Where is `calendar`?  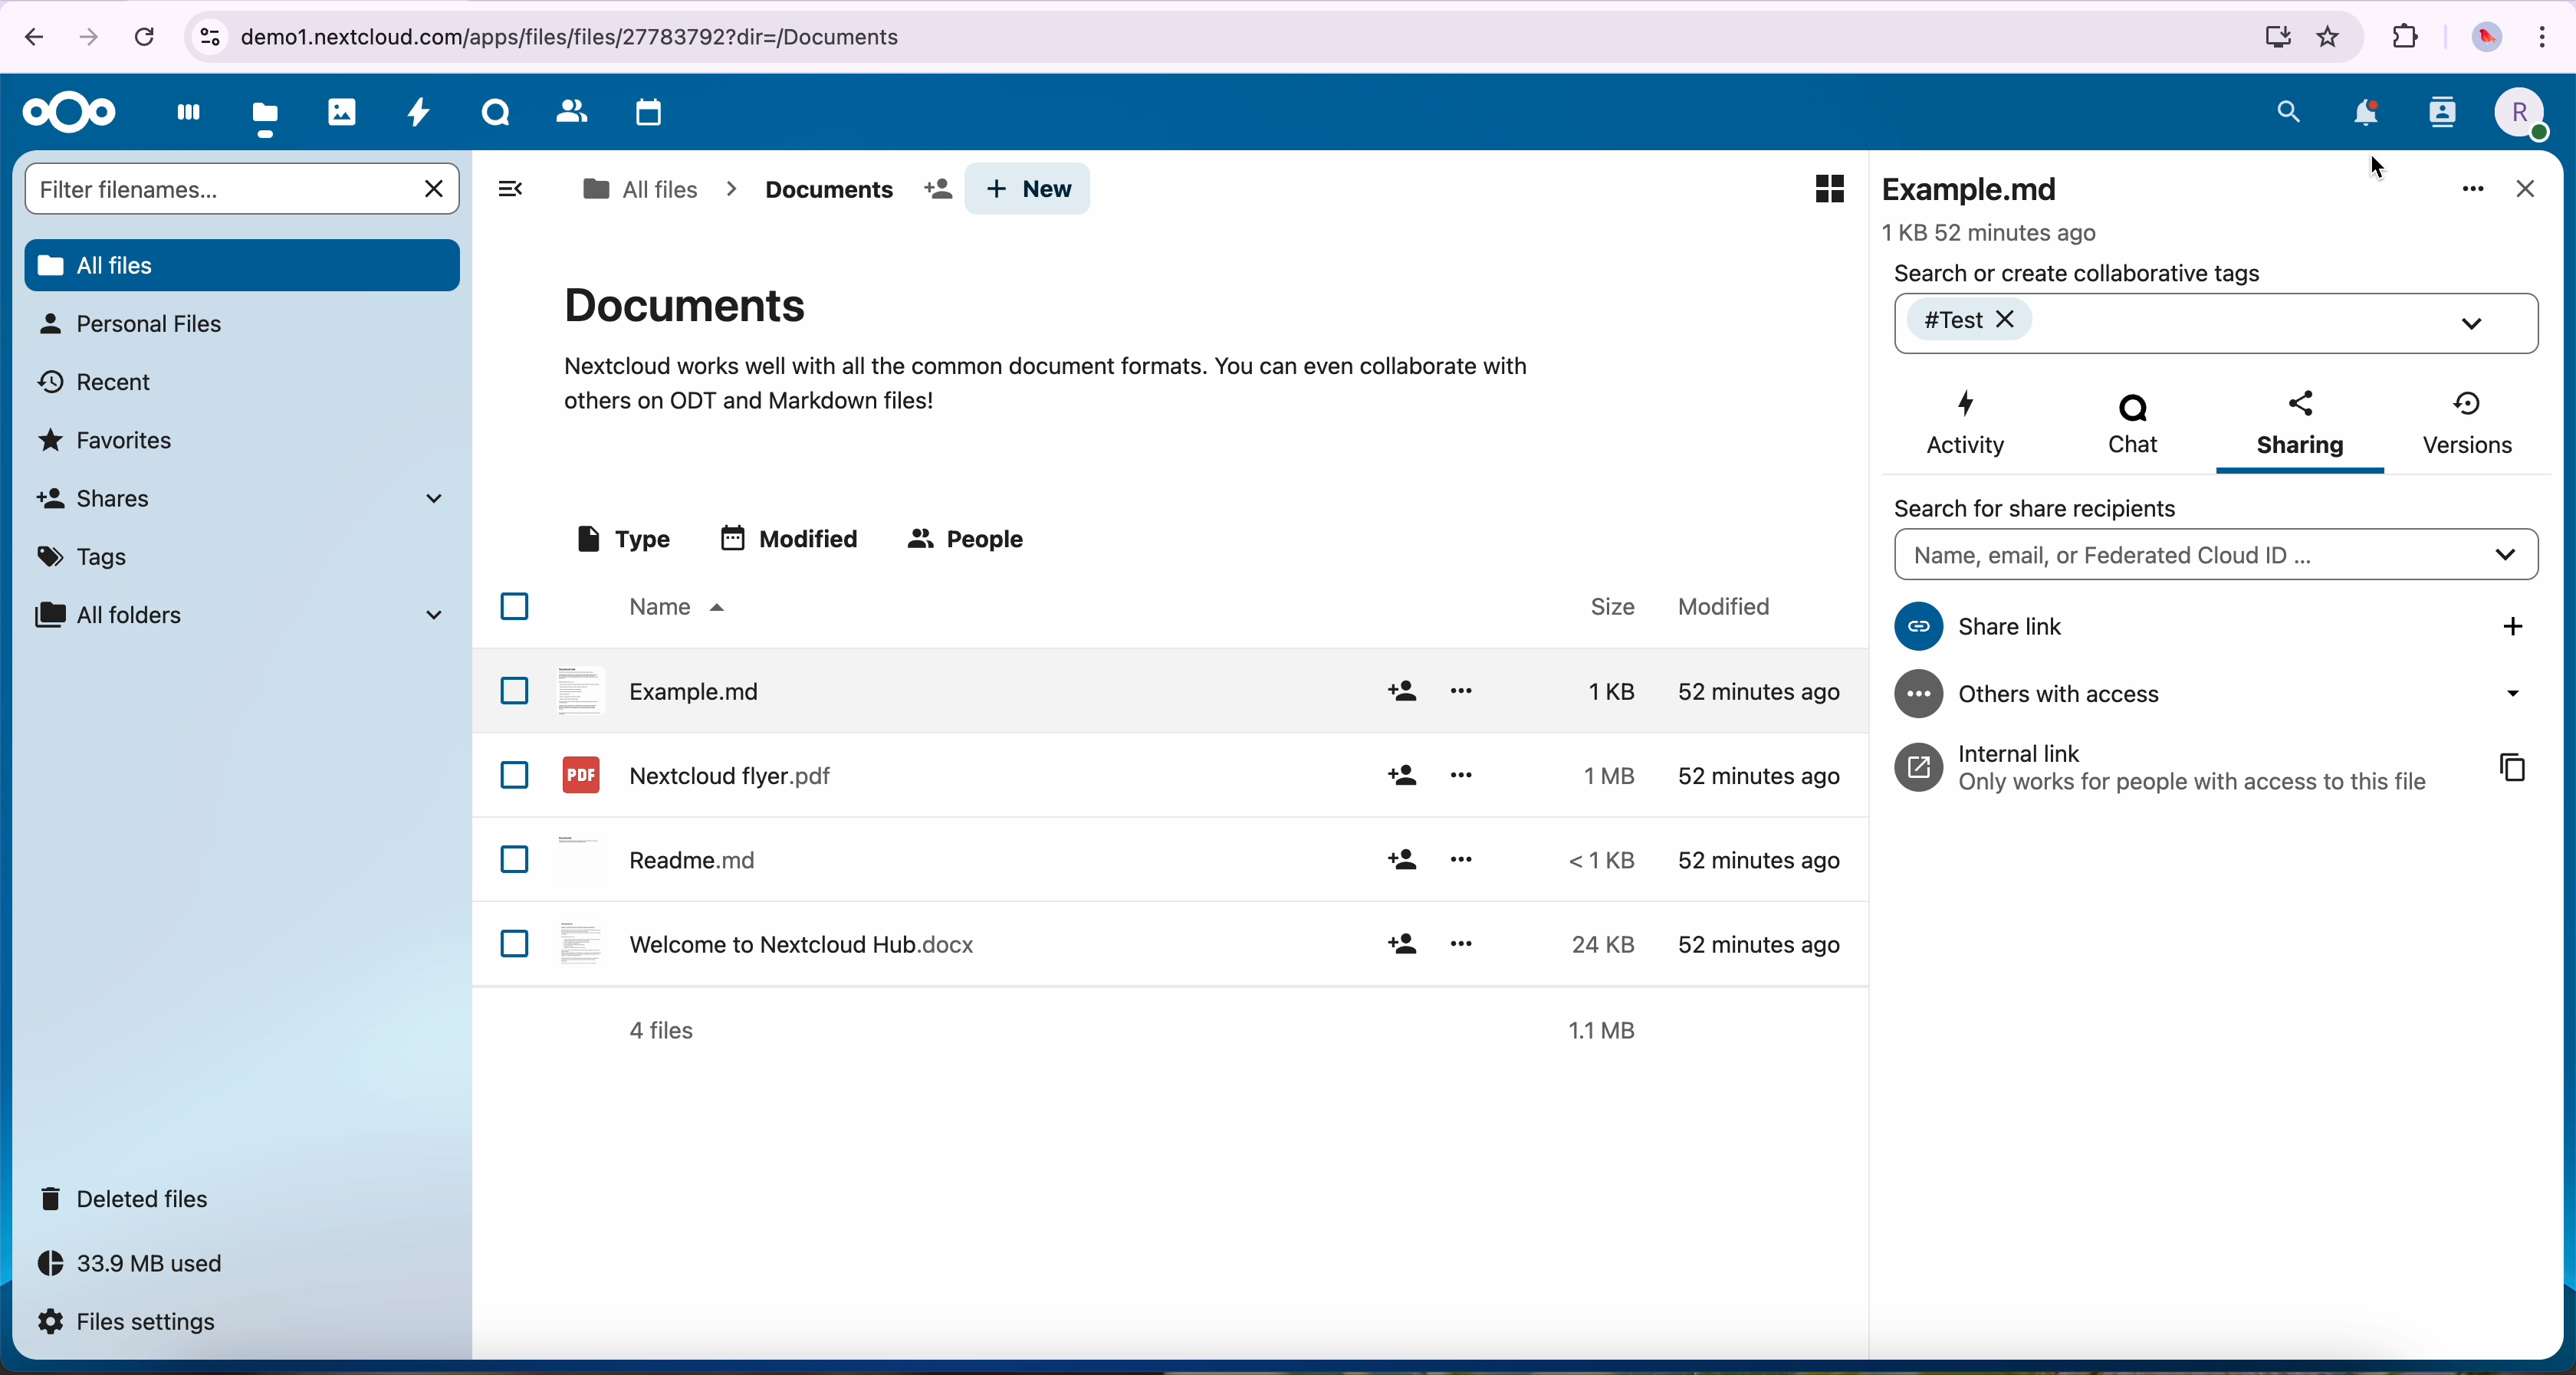 calendar is located at coordinates (644, 114).